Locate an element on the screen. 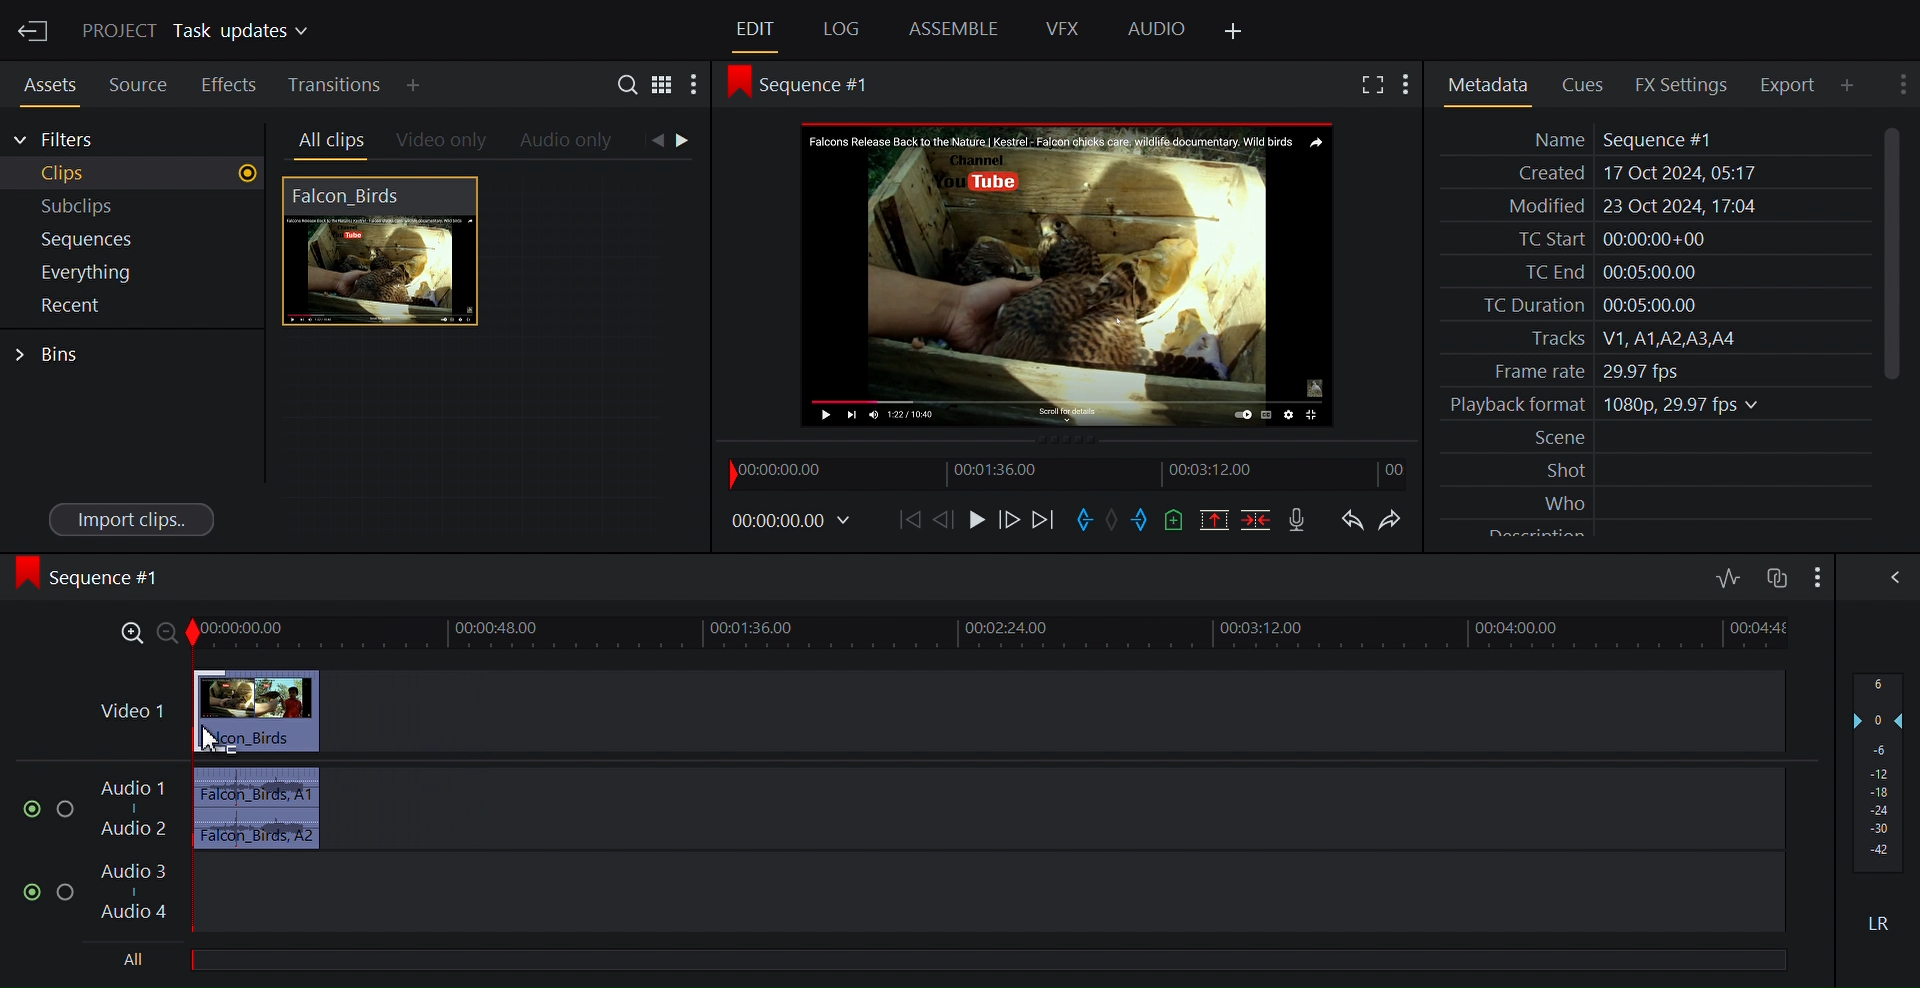 This screenshot has width=1920, height=988. Shot is located at coordinates (1657, 469).